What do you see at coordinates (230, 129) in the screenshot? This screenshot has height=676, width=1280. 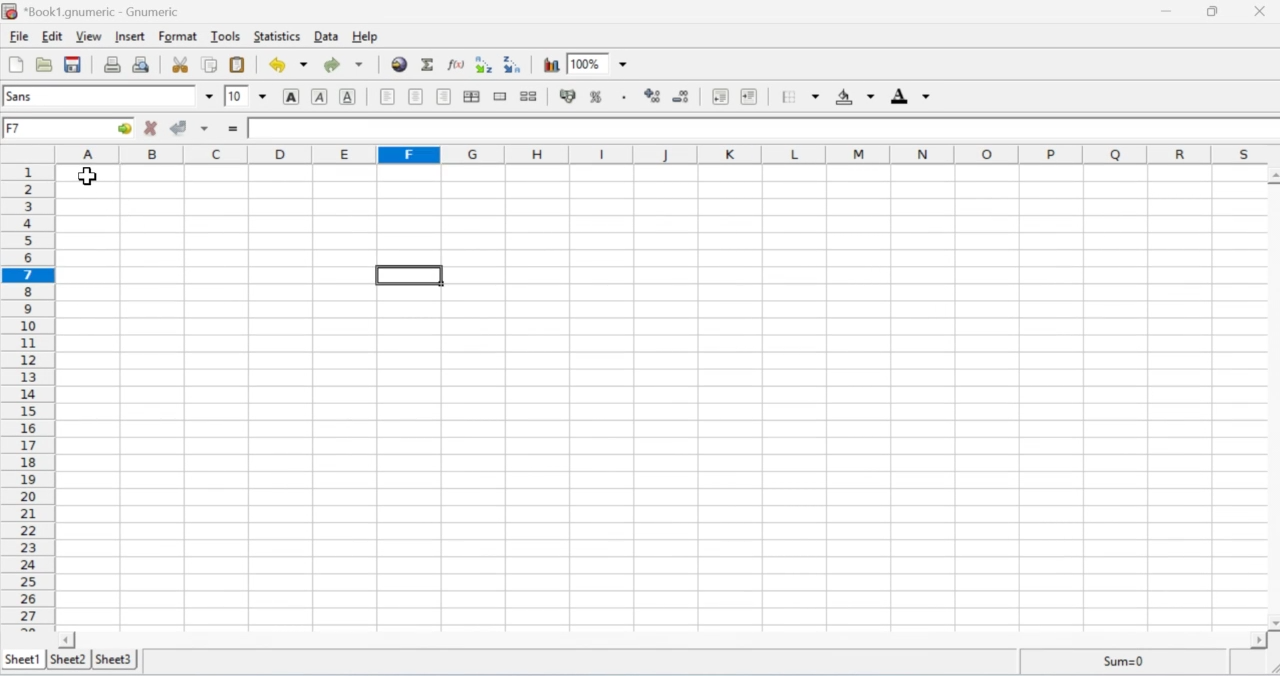 I see `Insert function` at bounding box center [230, 129].